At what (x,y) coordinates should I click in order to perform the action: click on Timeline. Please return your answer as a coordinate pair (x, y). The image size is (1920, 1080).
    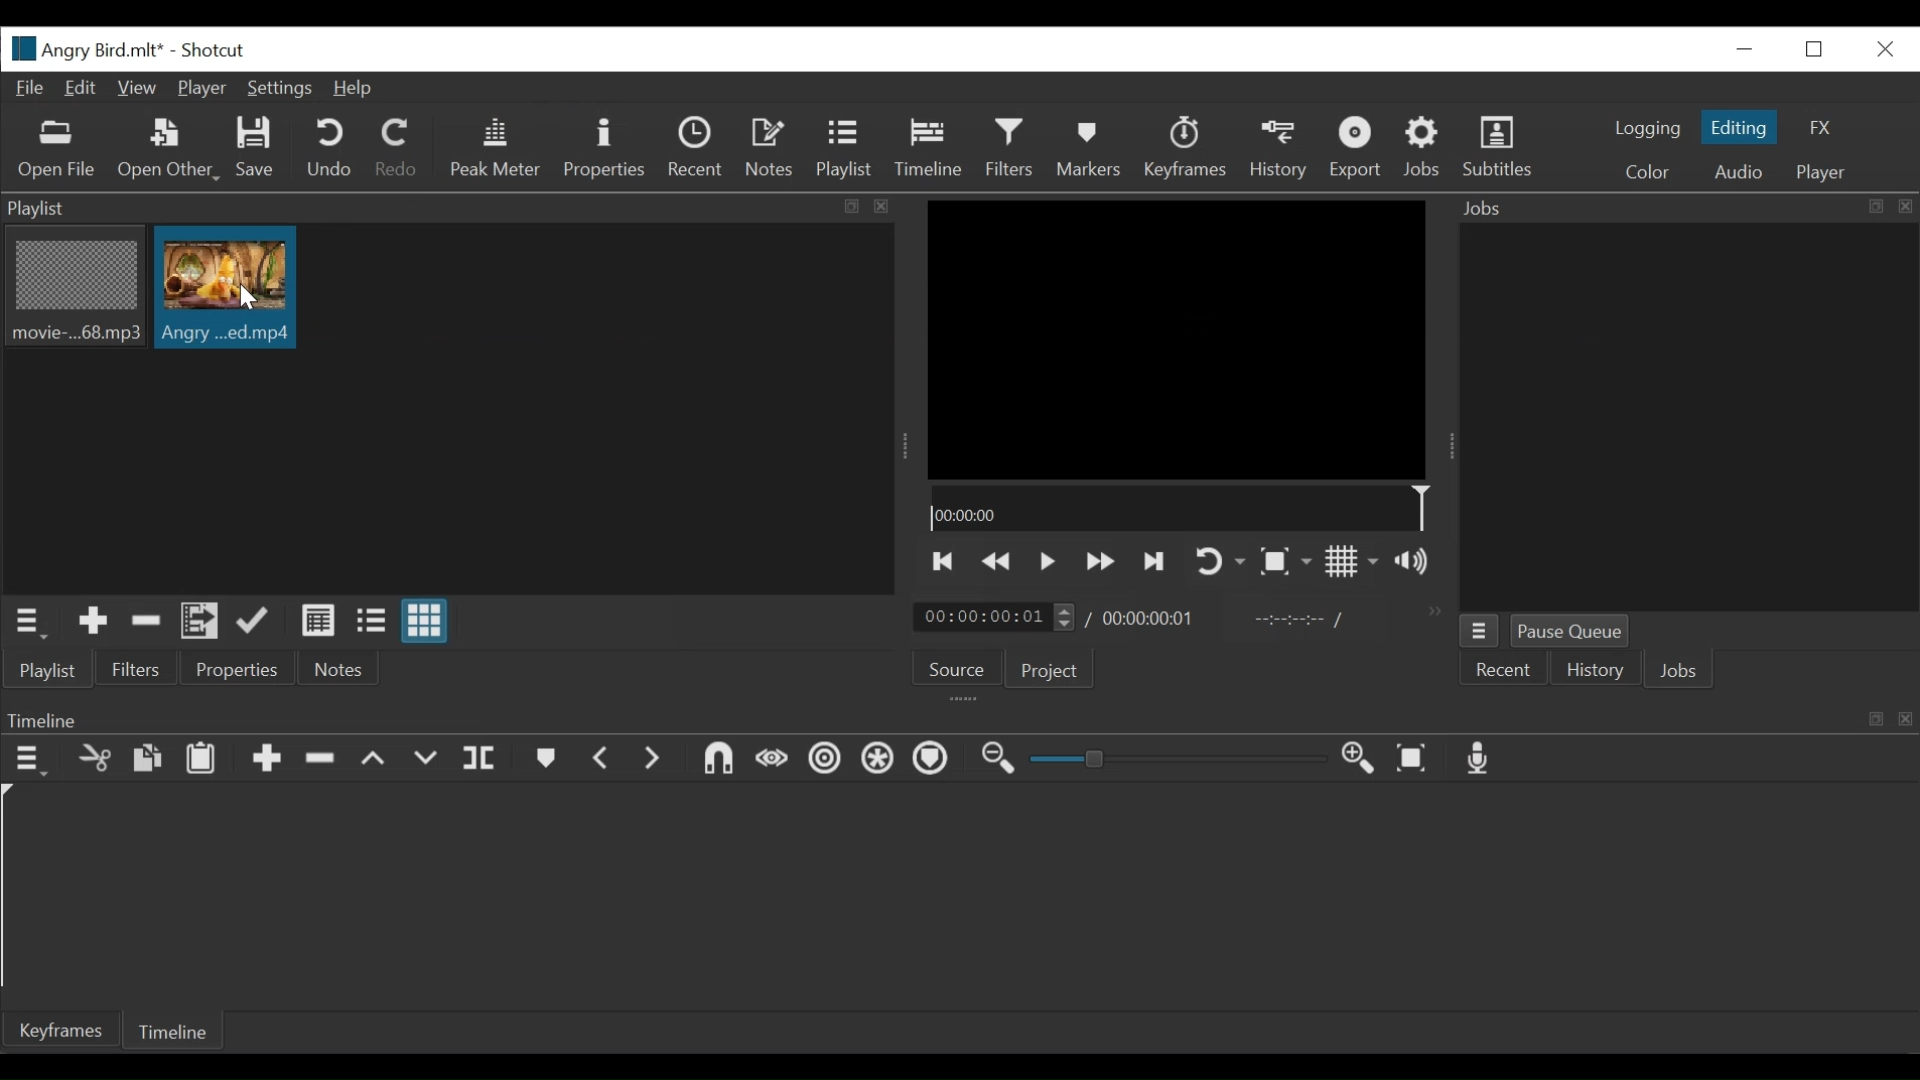
    Looking at the image, I should click on (928, 149).